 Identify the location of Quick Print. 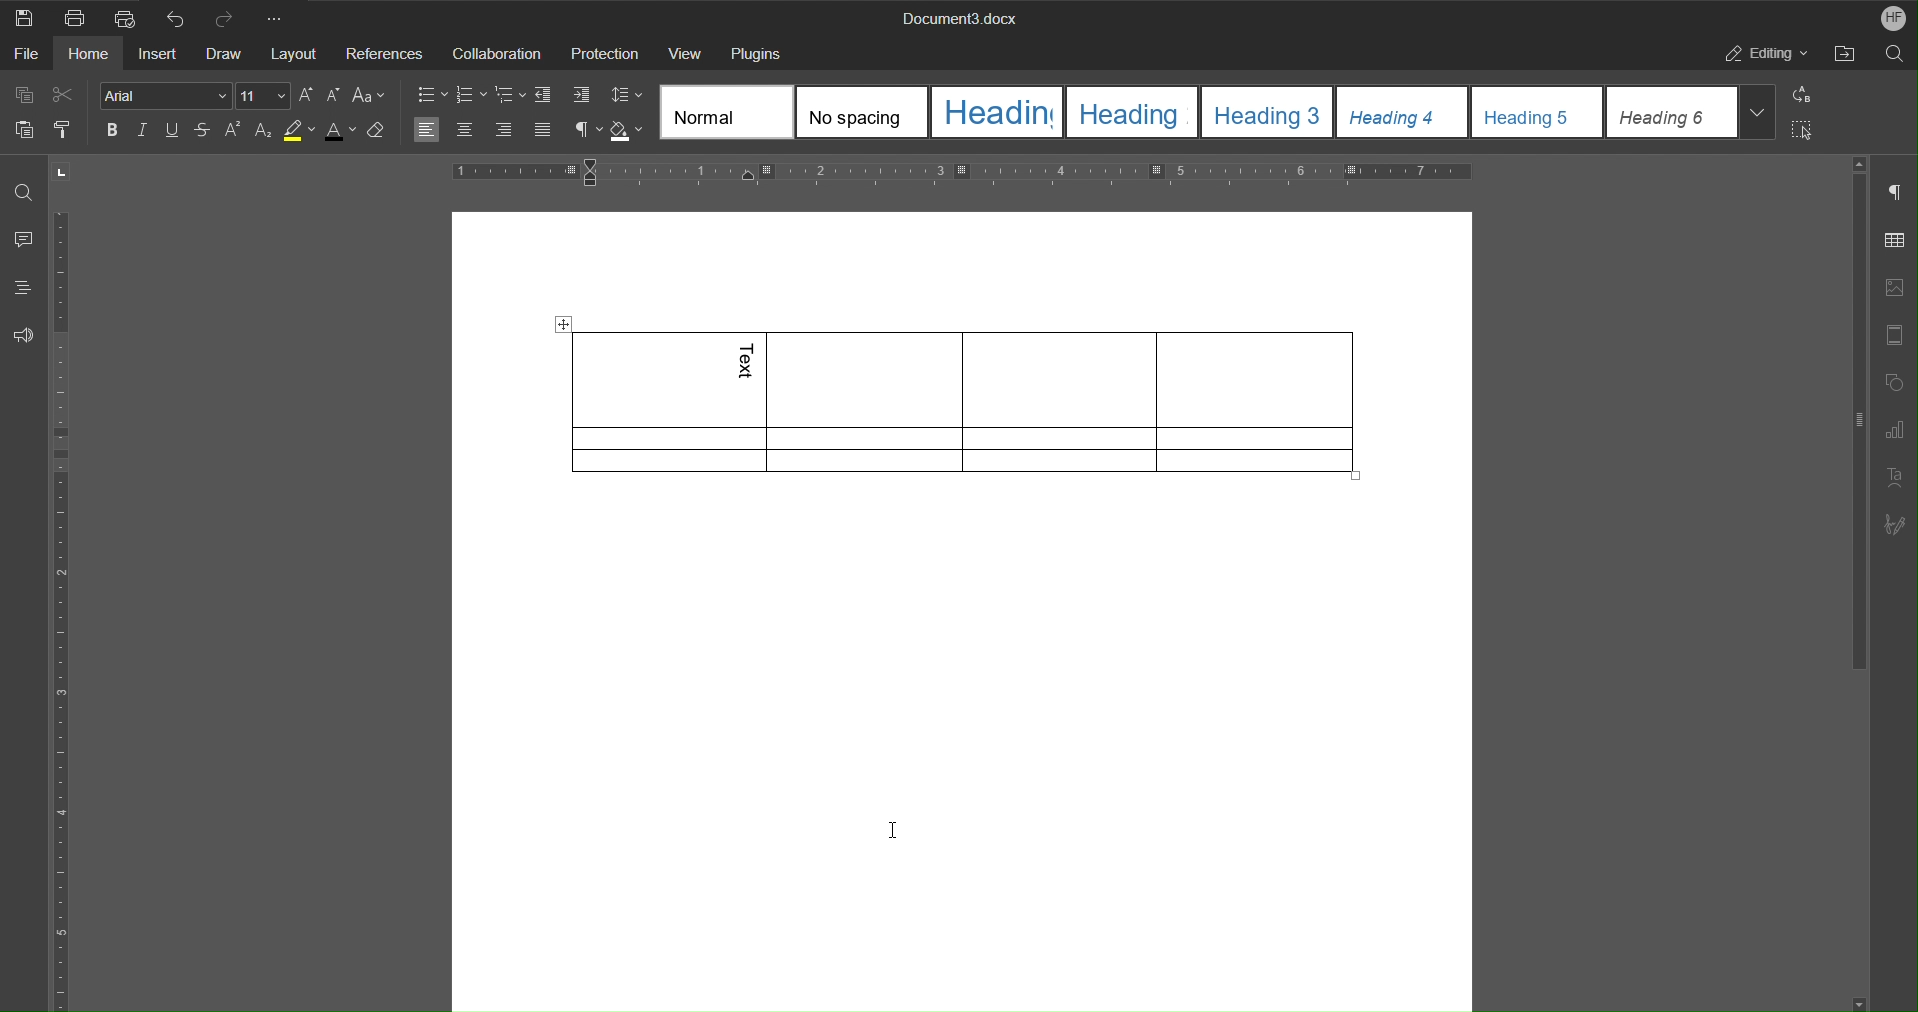
(123, 16).